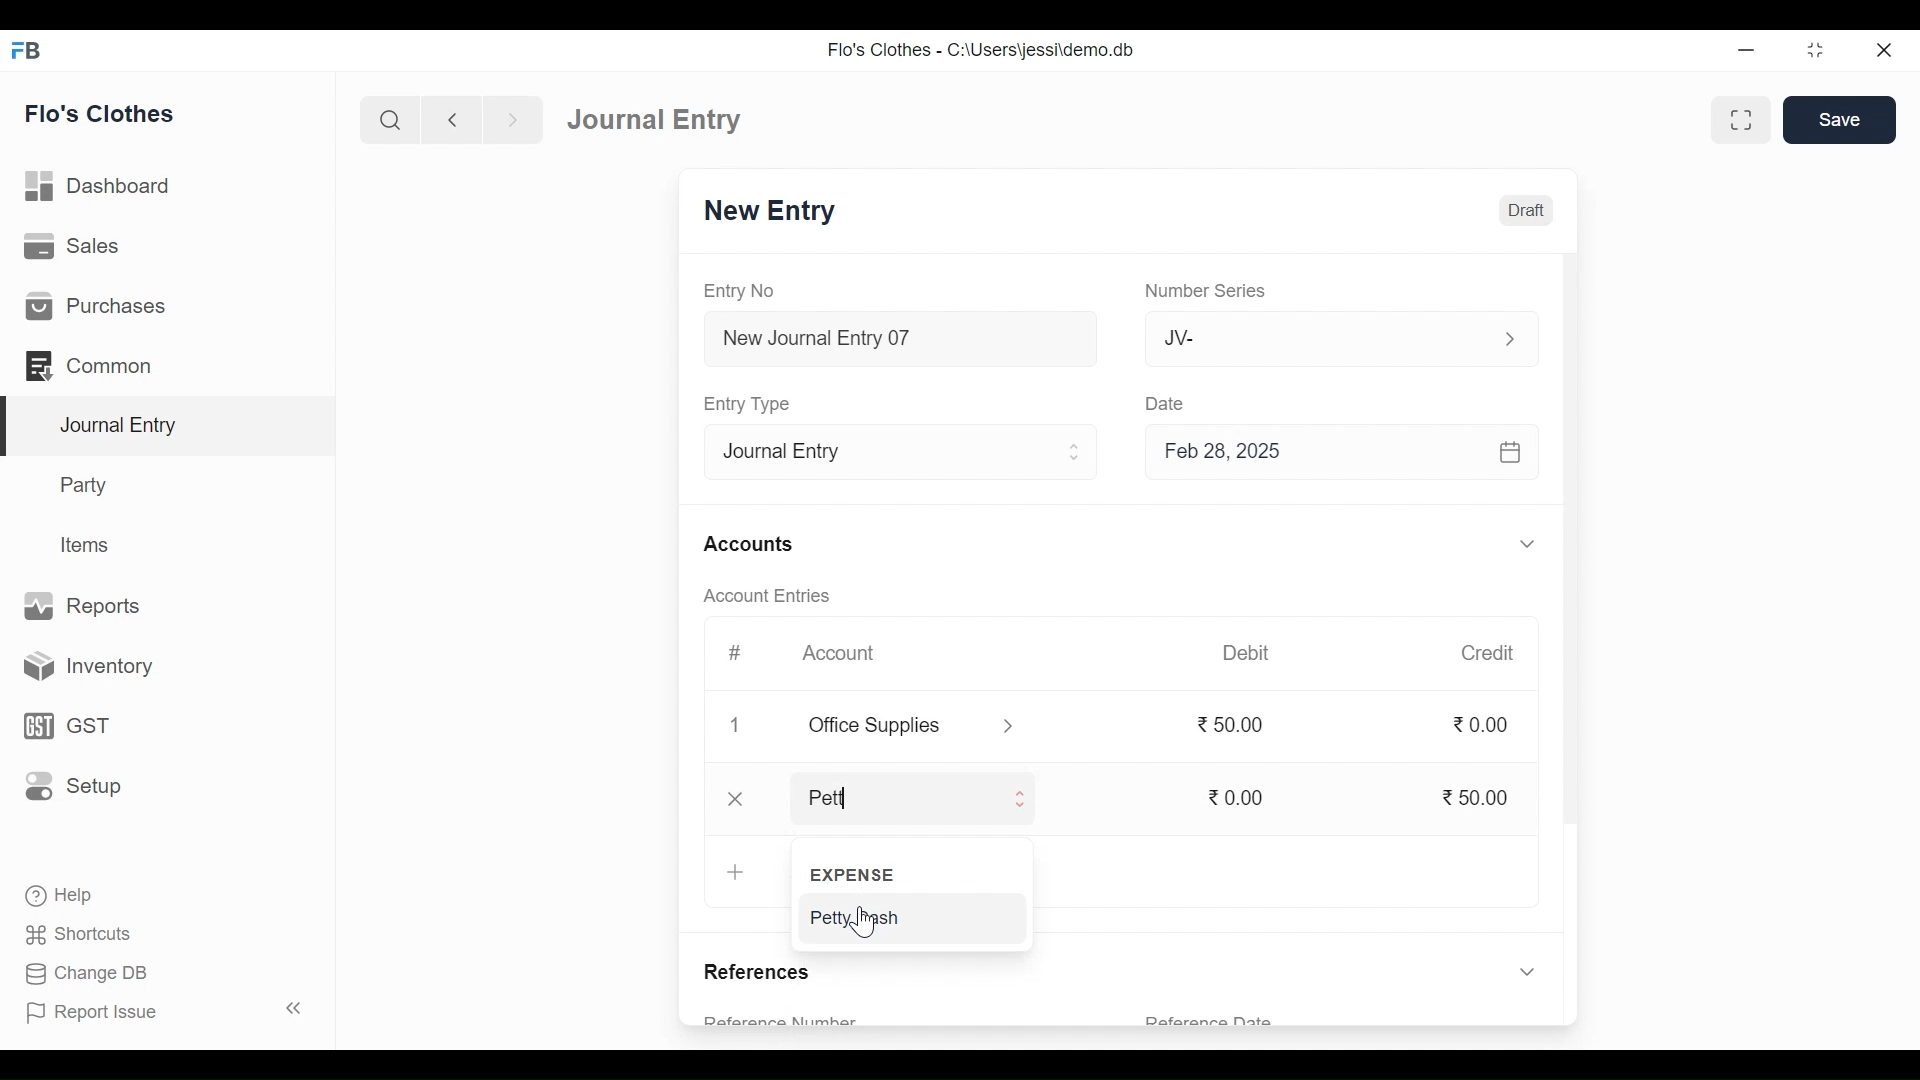  What do you see at coordinates (1527, 543) in the screenshot?
I see `Expand` at bounding box center [1527, 543].